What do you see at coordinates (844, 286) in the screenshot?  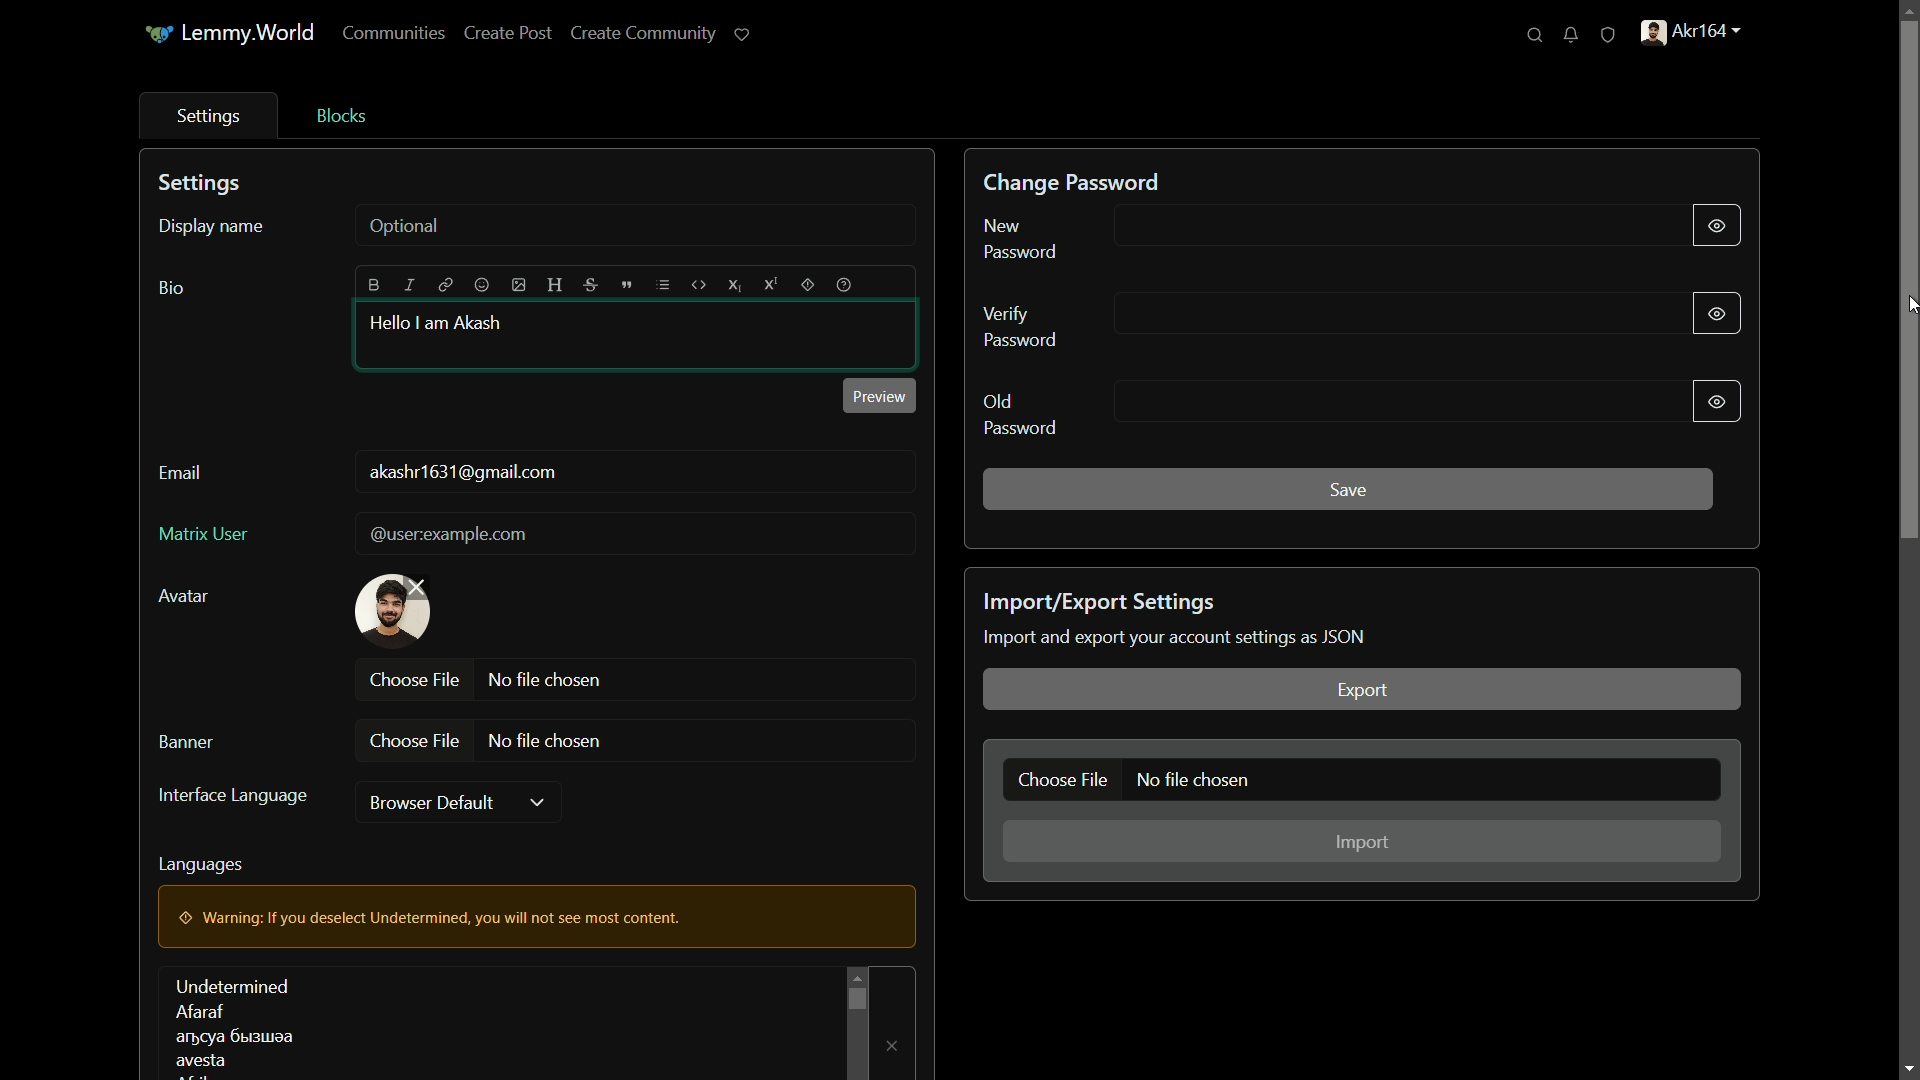 I see `help` at bounding box center [844, 286].